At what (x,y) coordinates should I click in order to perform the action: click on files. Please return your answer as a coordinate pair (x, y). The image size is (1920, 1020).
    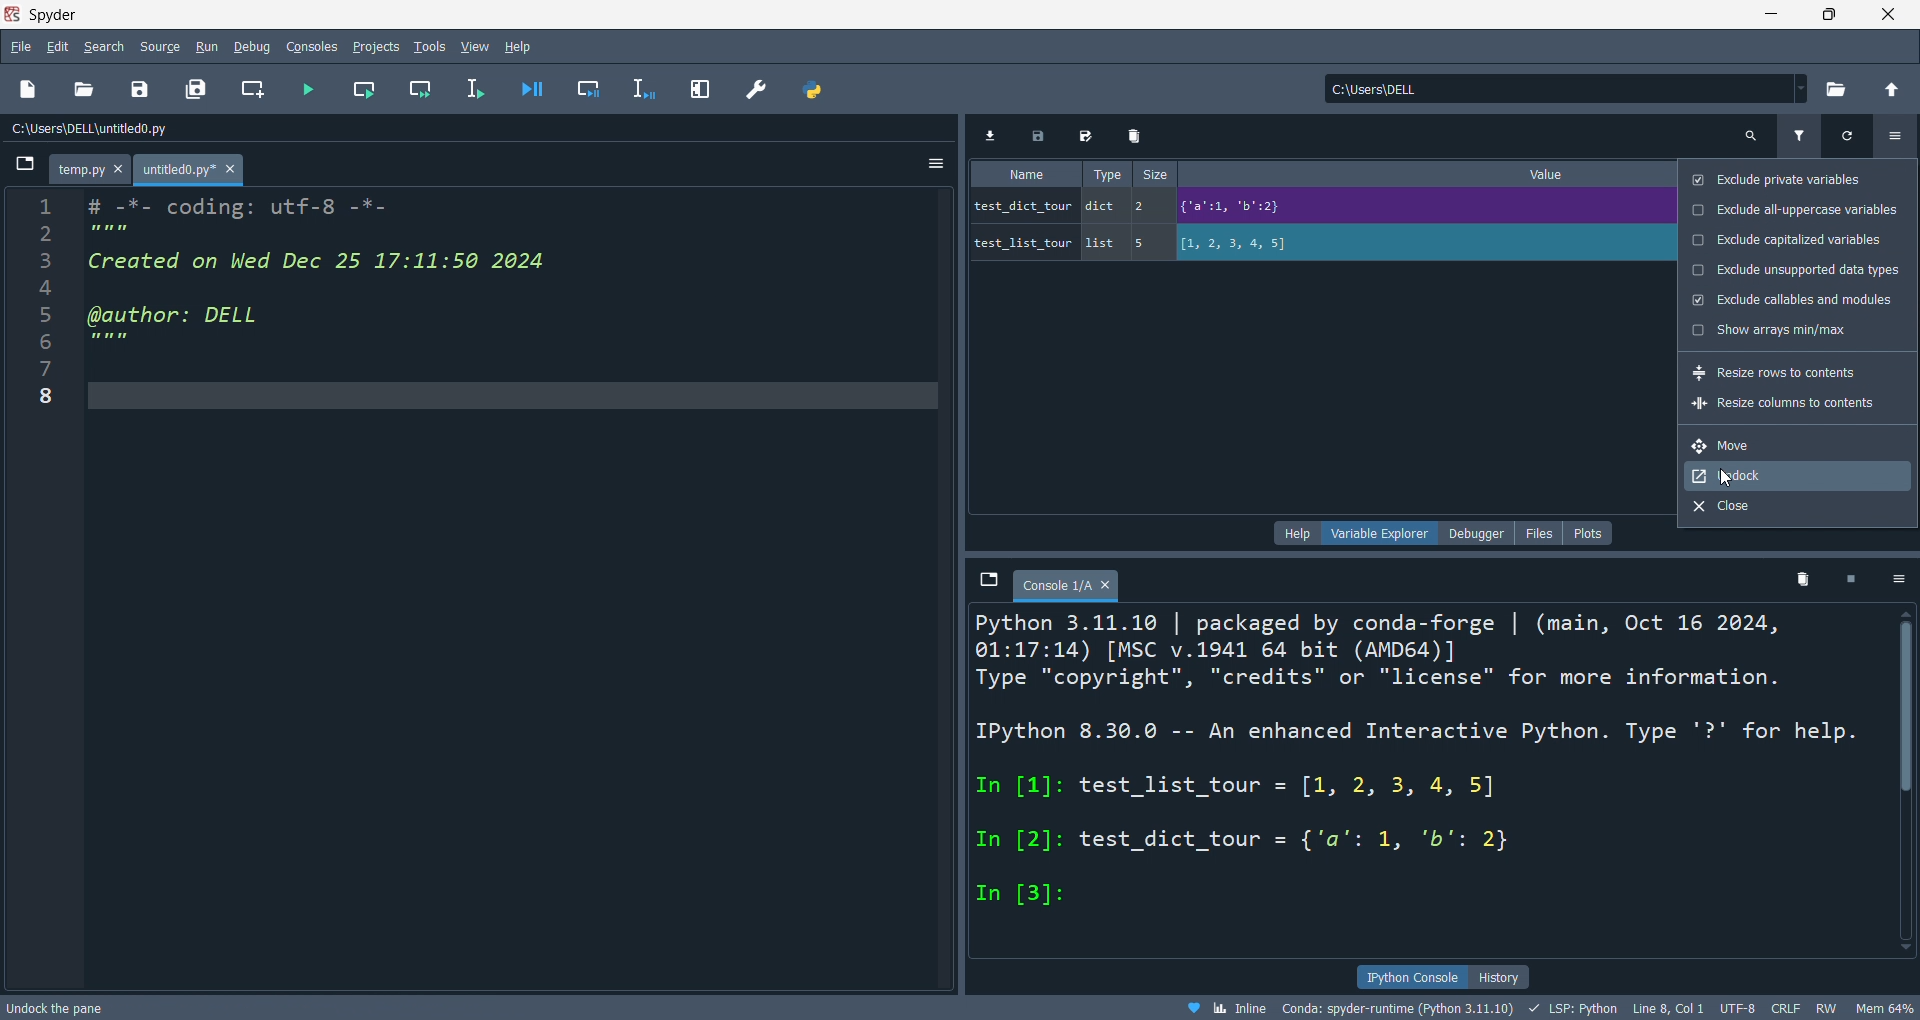
    Looking at the image, I should click on (1542, 533).